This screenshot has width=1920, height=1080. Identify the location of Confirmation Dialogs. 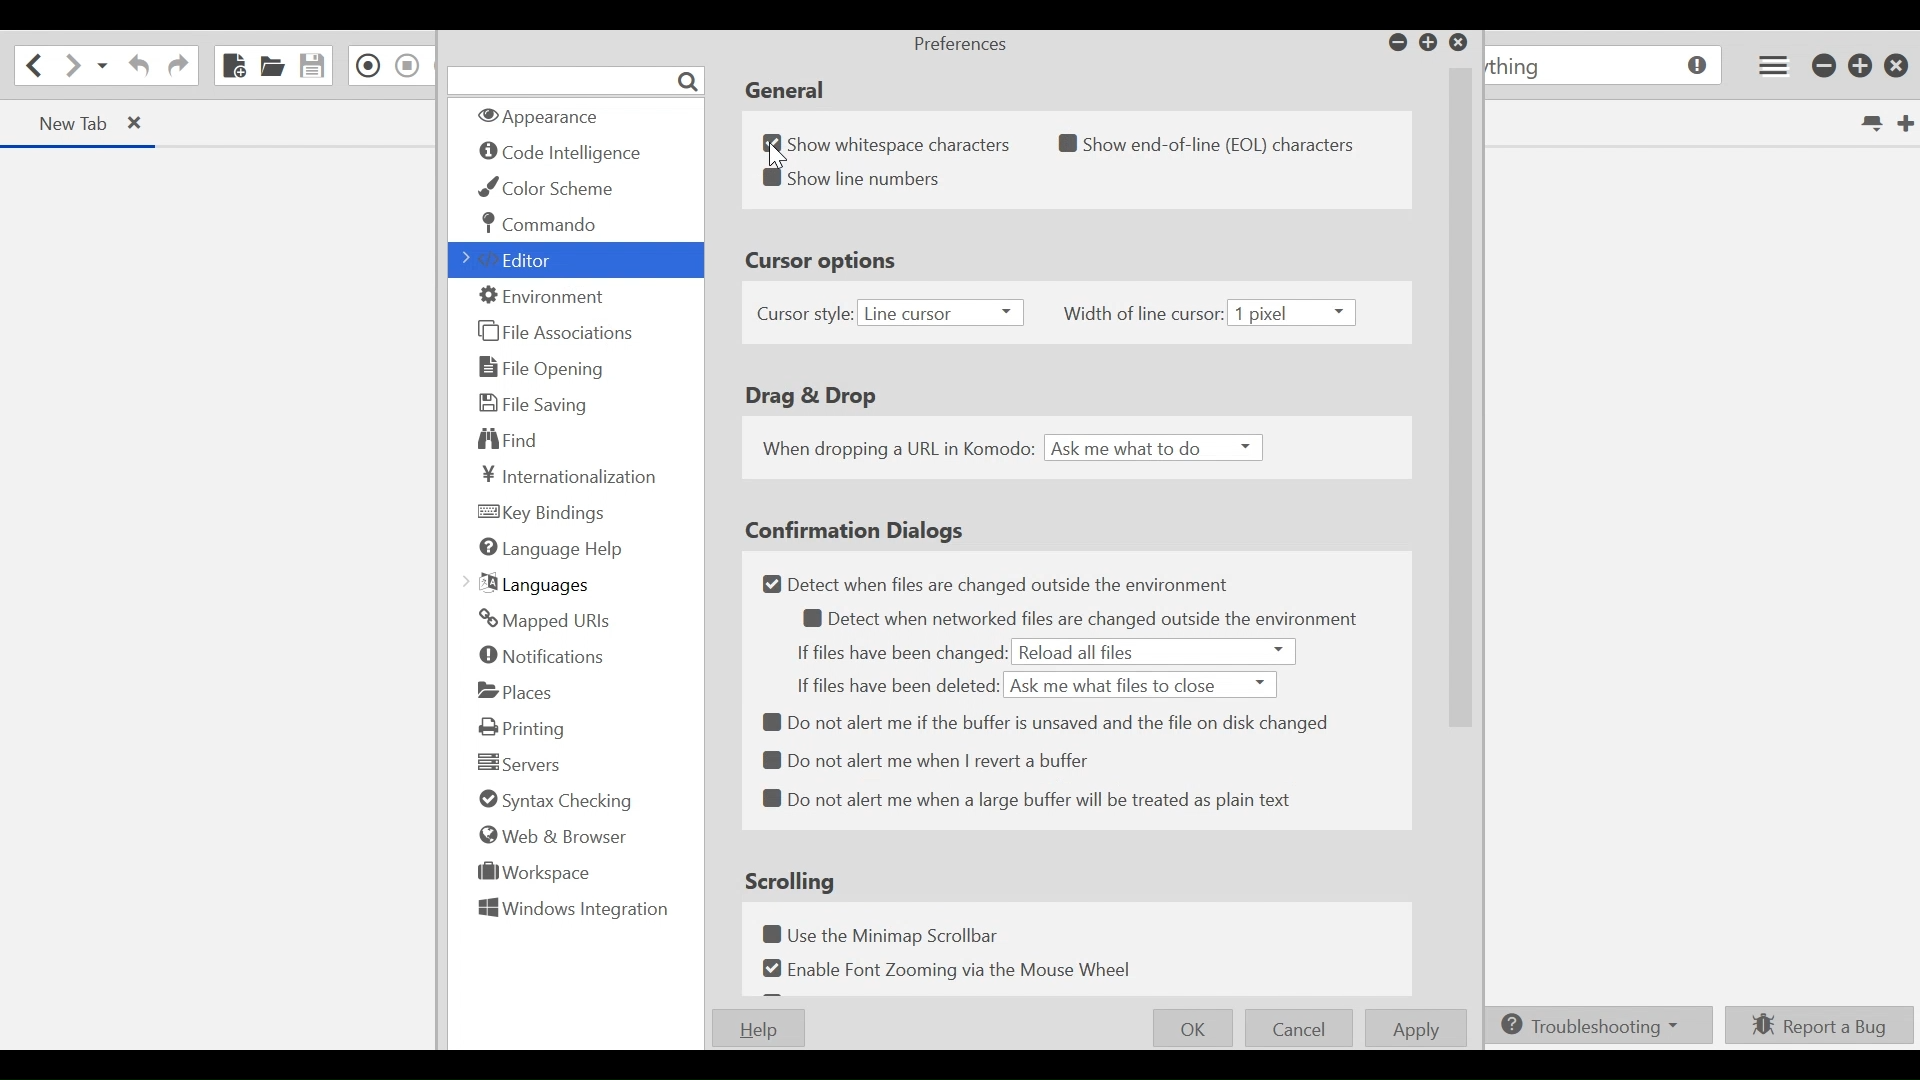
(854, 529).